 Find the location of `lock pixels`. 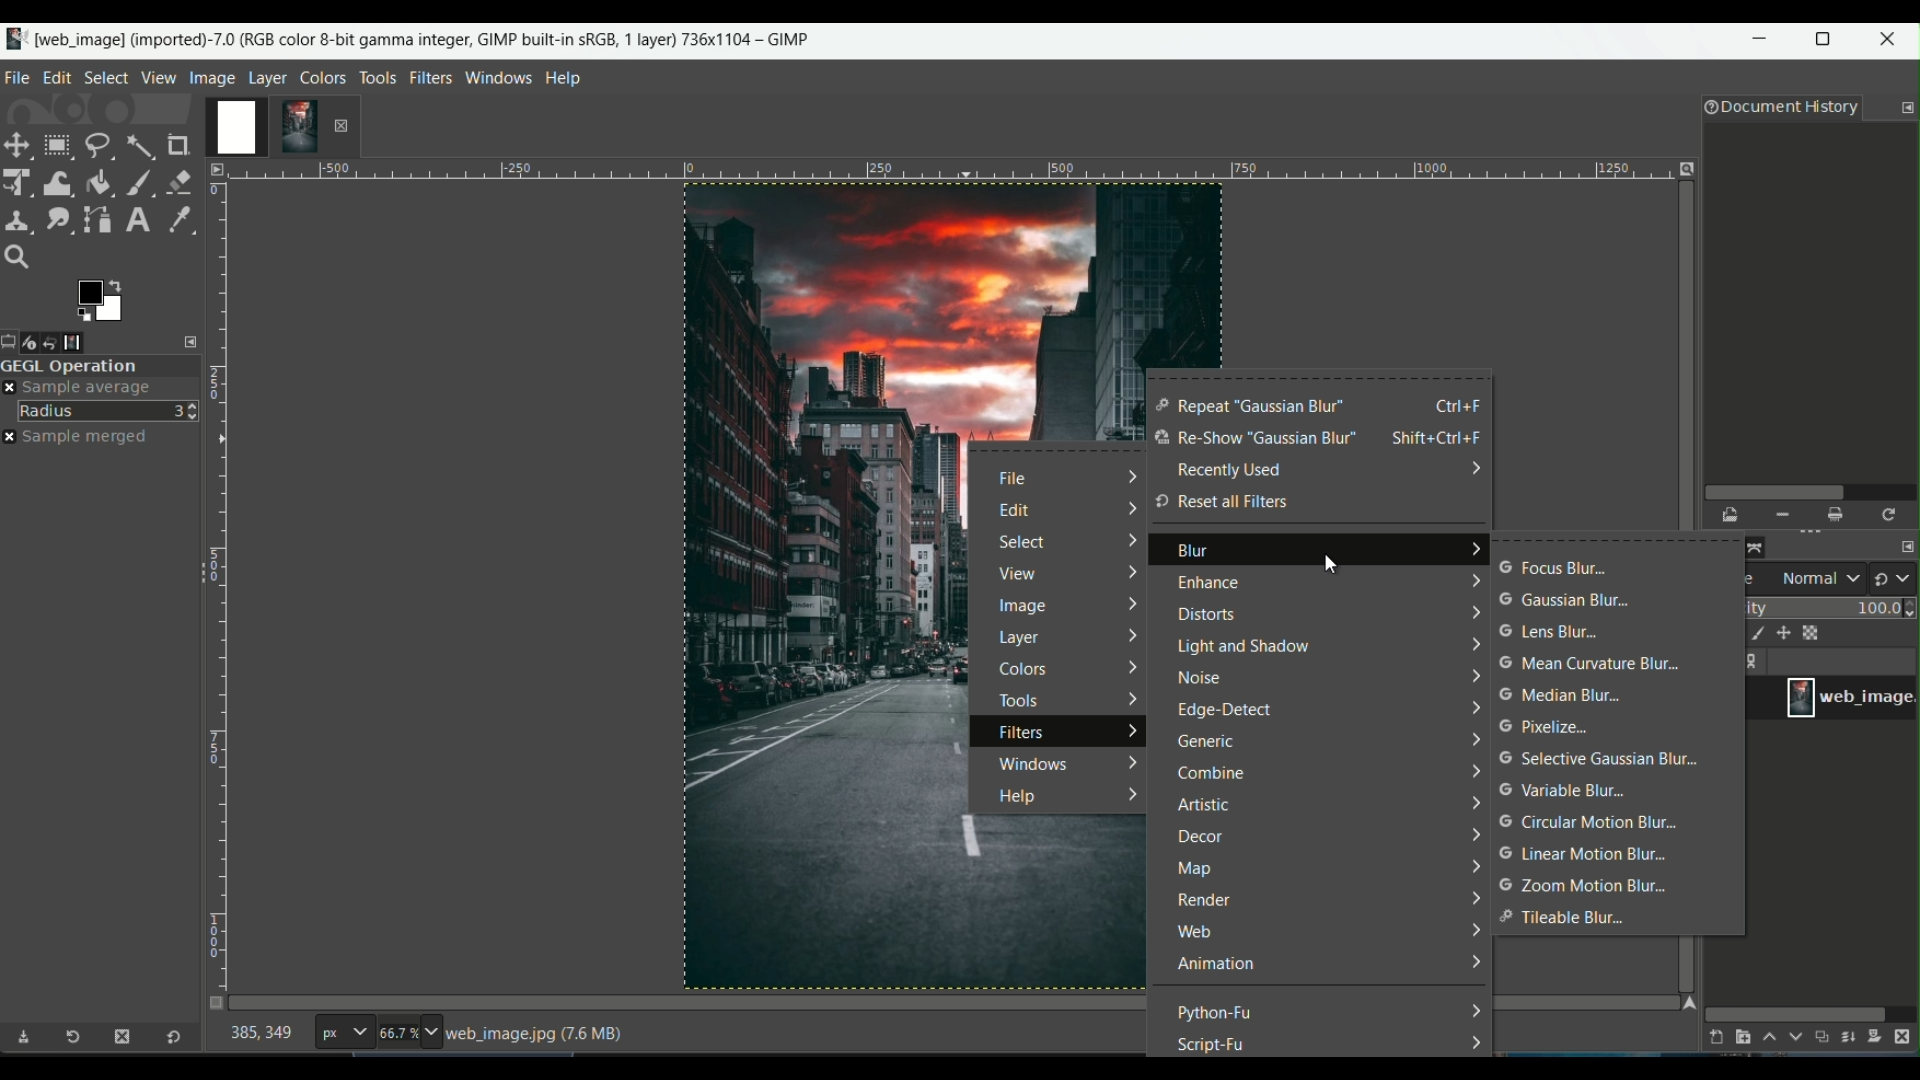

lock pixels is located at coordinates (1752, 635).